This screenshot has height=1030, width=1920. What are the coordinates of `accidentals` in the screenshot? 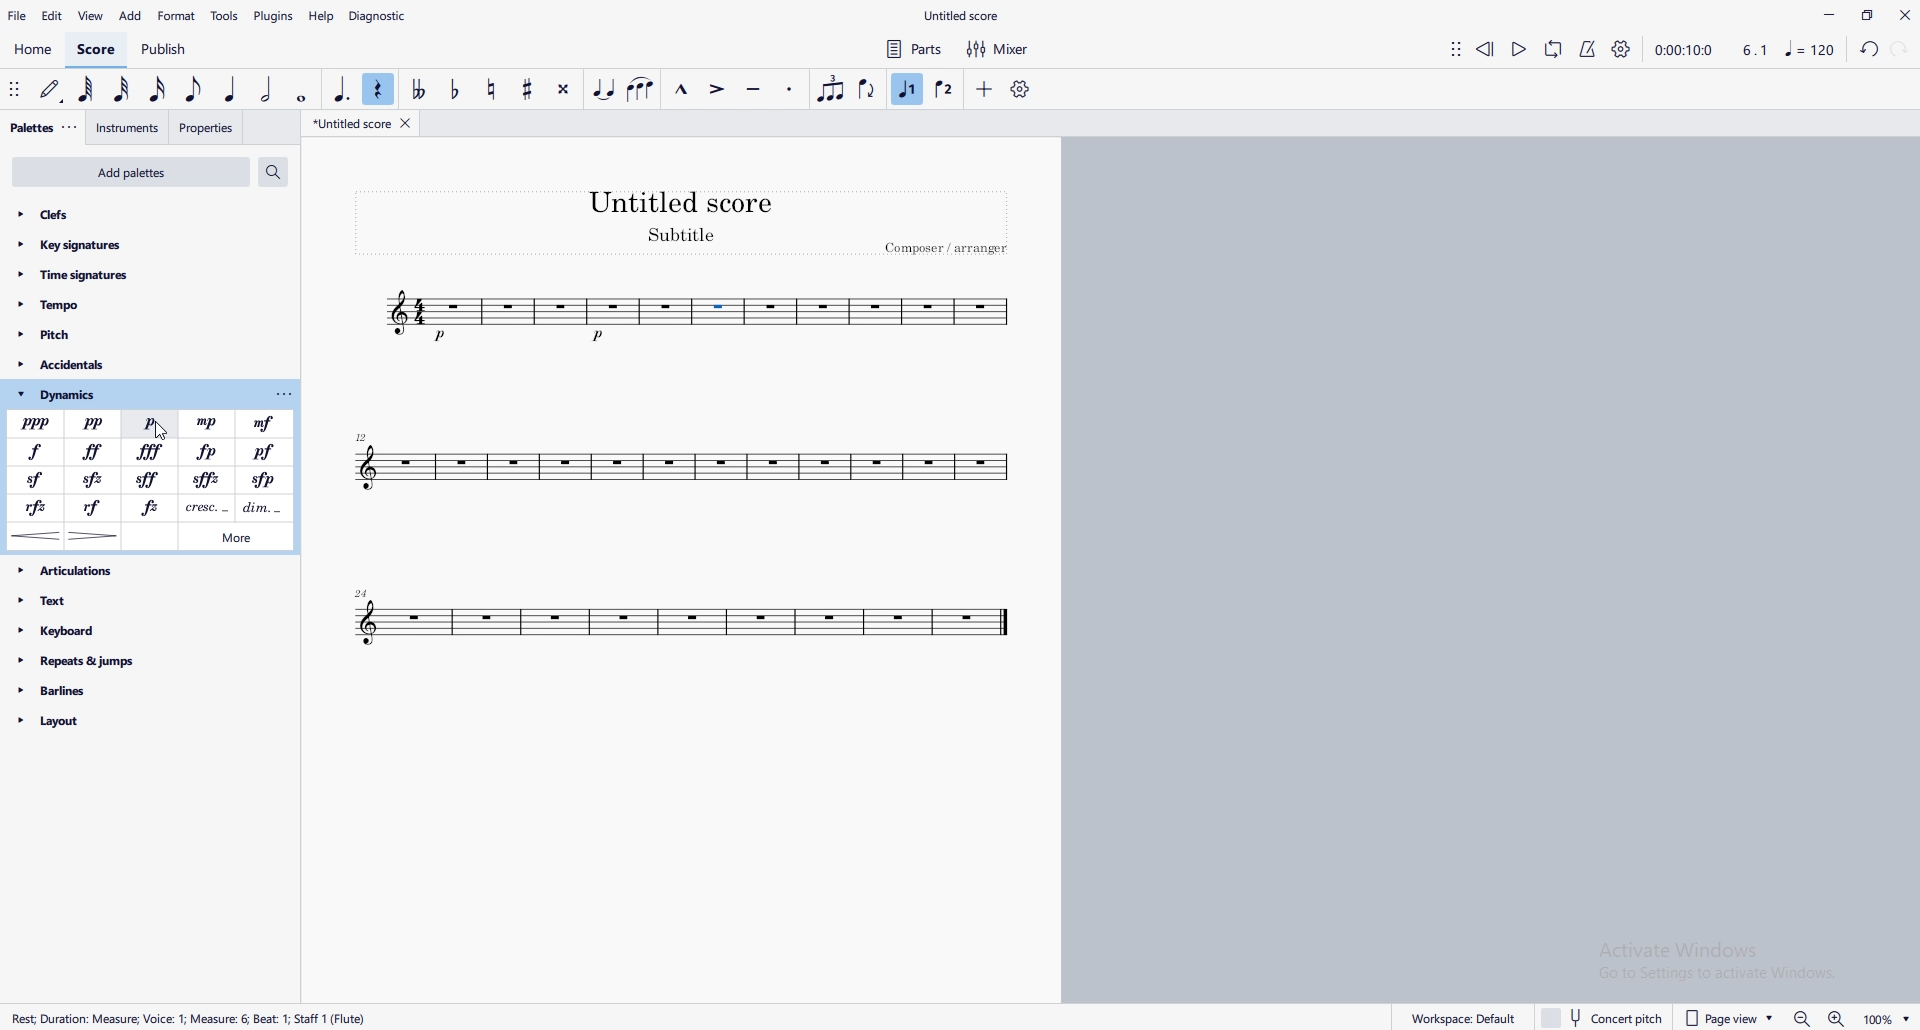 It's located at (114, 367).